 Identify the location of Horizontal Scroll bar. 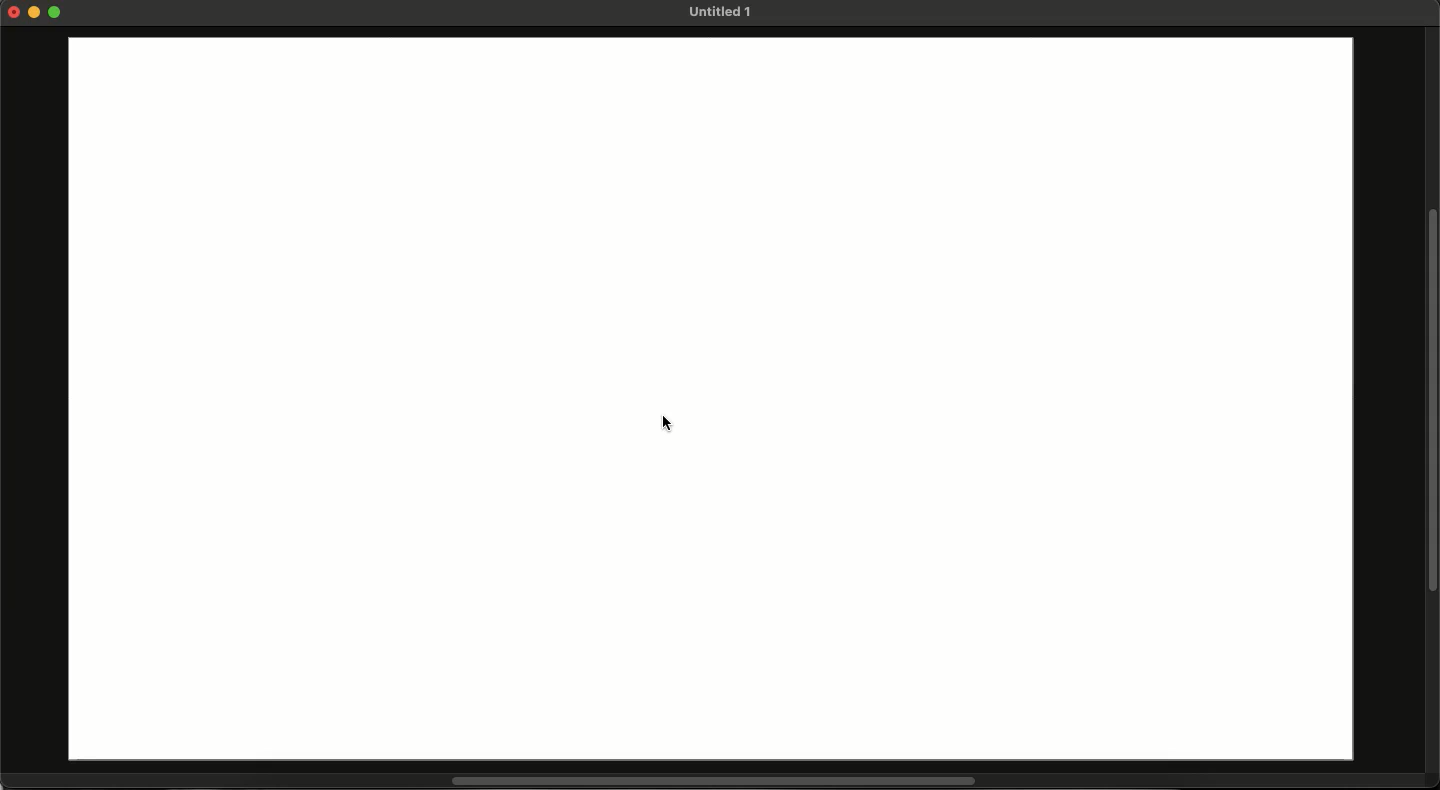
(702, 782).